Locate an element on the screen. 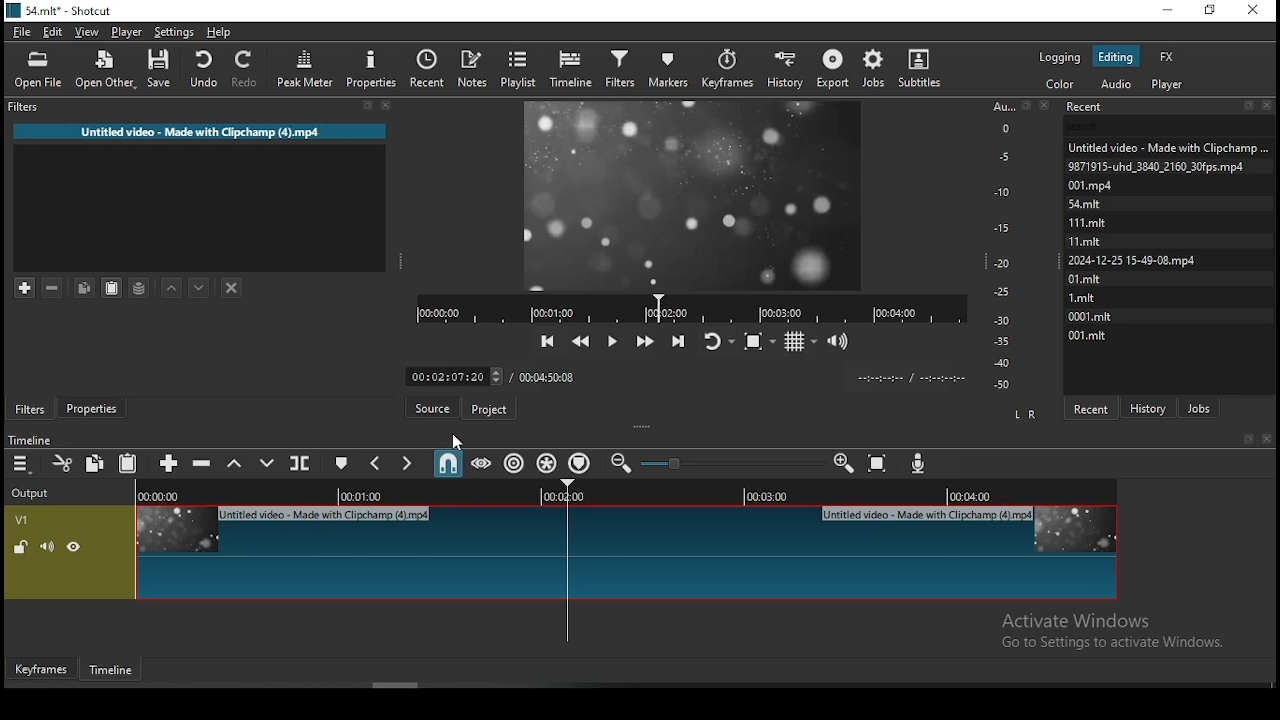 This screenshot has width=1280, height=720. timeline is located at coordinates (572, 70).